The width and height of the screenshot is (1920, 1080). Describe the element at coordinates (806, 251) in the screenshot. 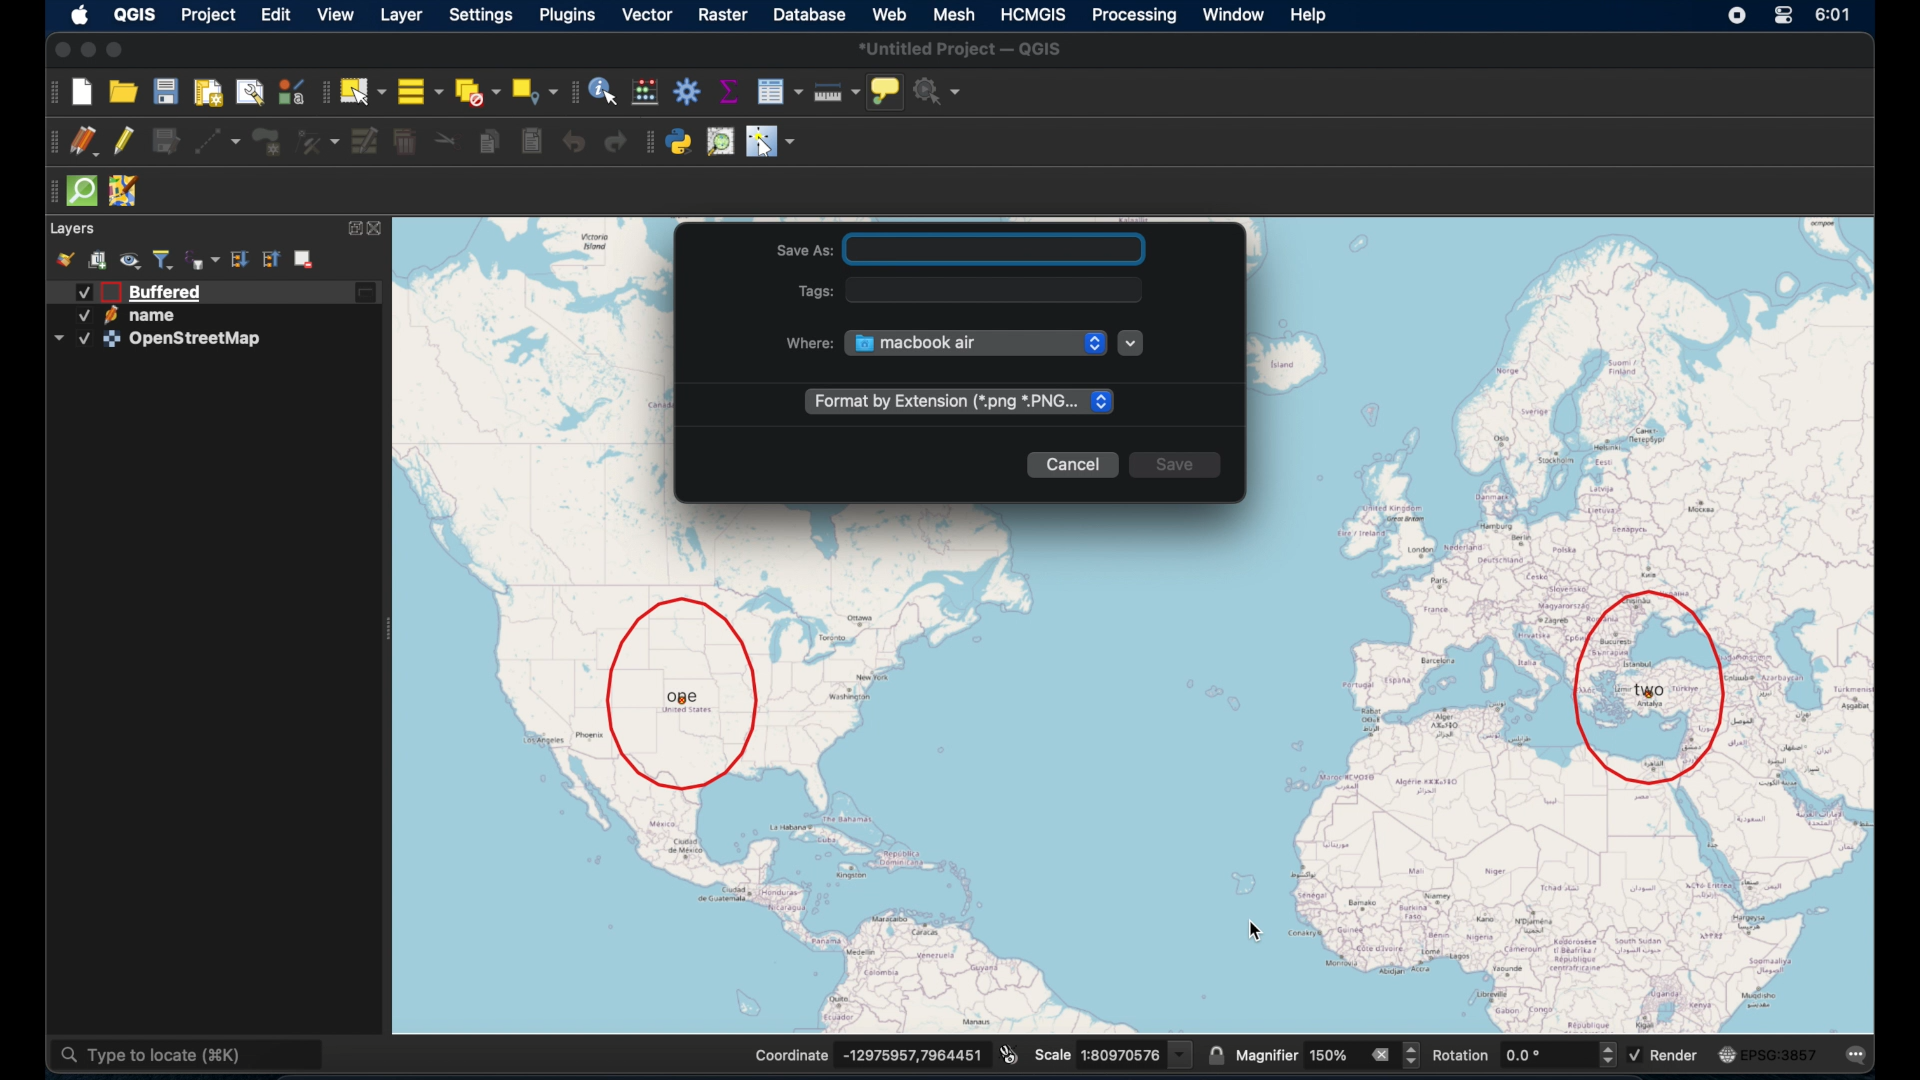

I see `Save As` at that location.